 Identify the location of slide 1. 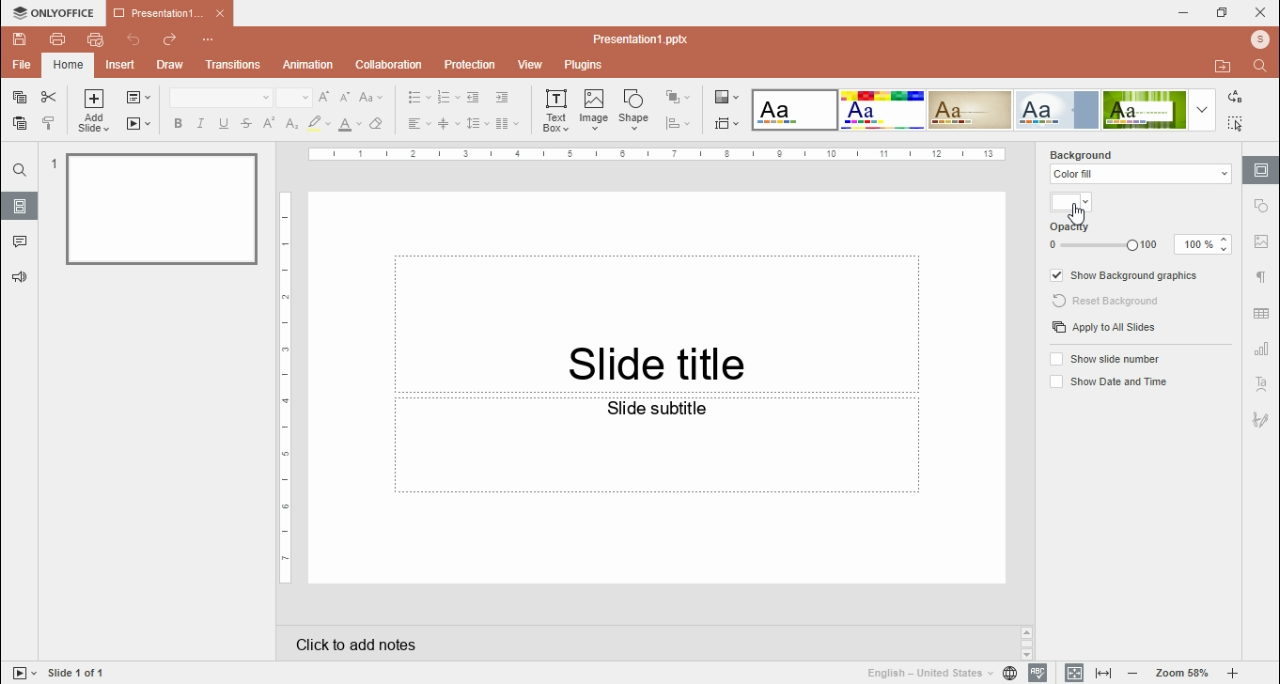
(152, 208).